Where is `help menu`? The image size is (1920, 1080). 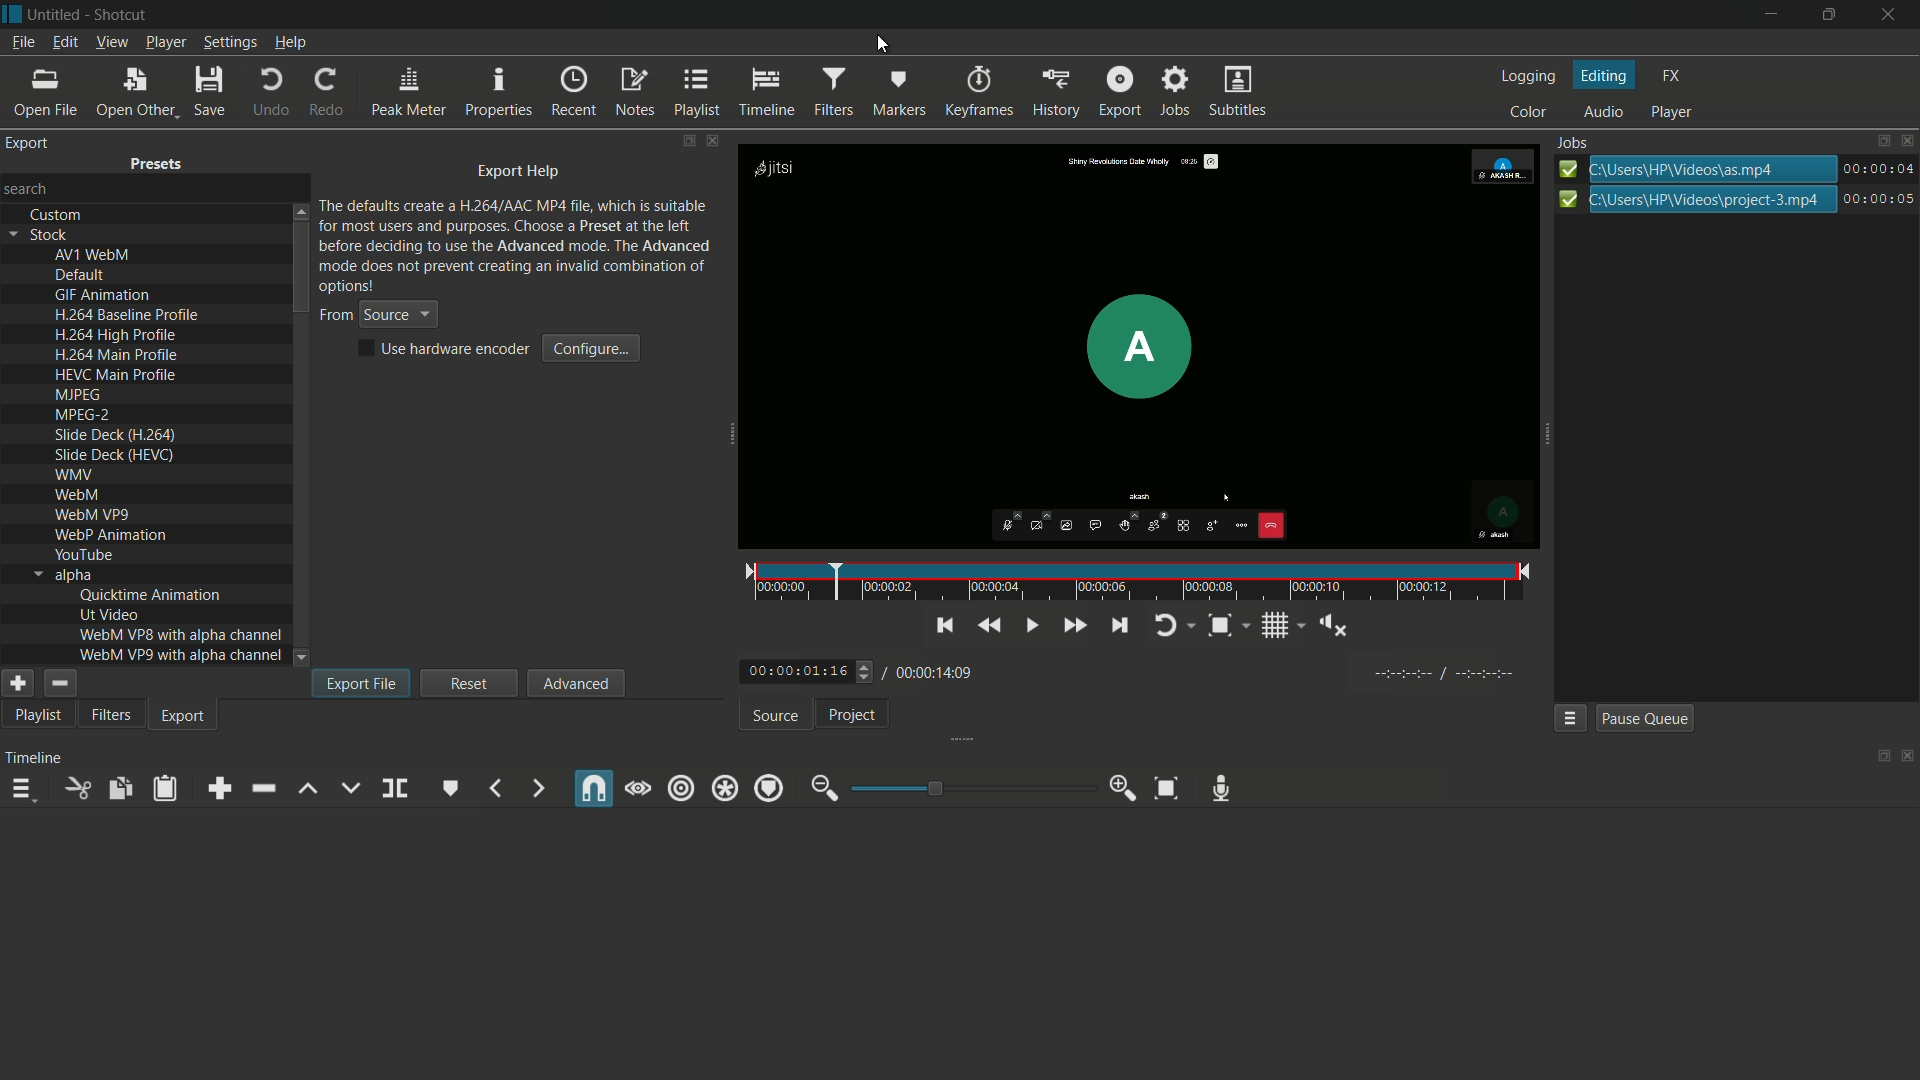 help menu is located at coordinates (292, 44).